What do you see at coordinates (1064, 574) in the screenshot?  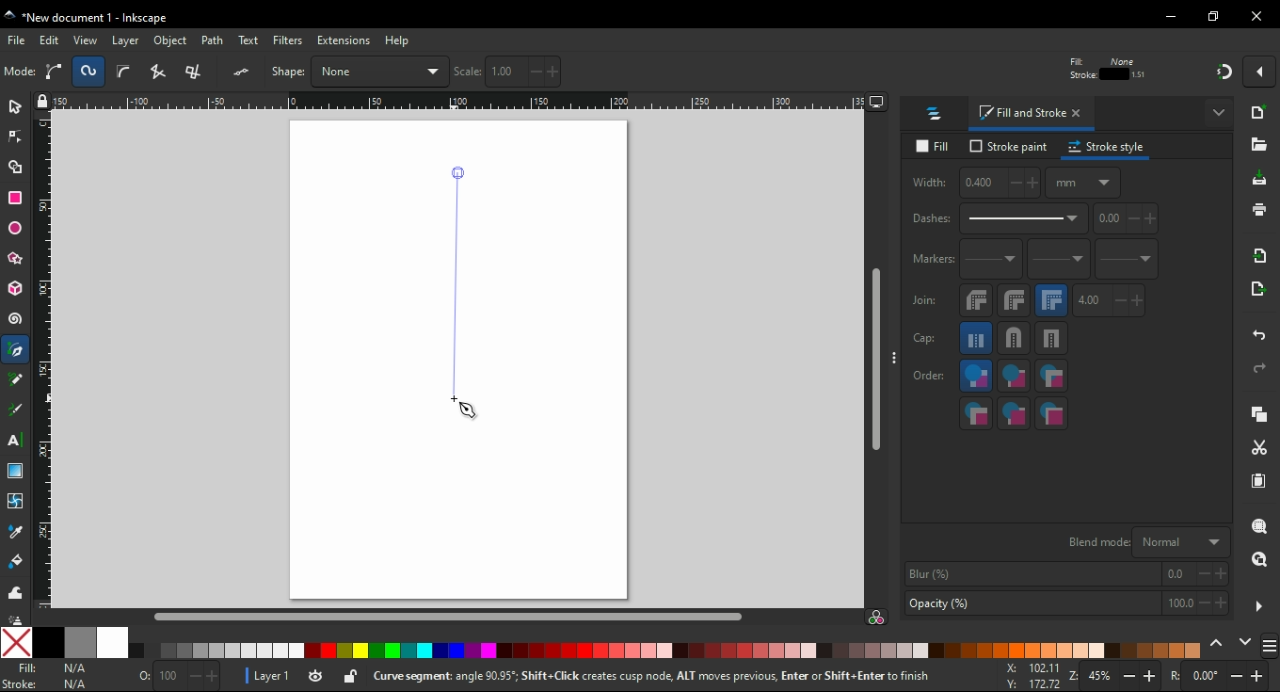 I see `blur` at bounding box center [1064, 574].